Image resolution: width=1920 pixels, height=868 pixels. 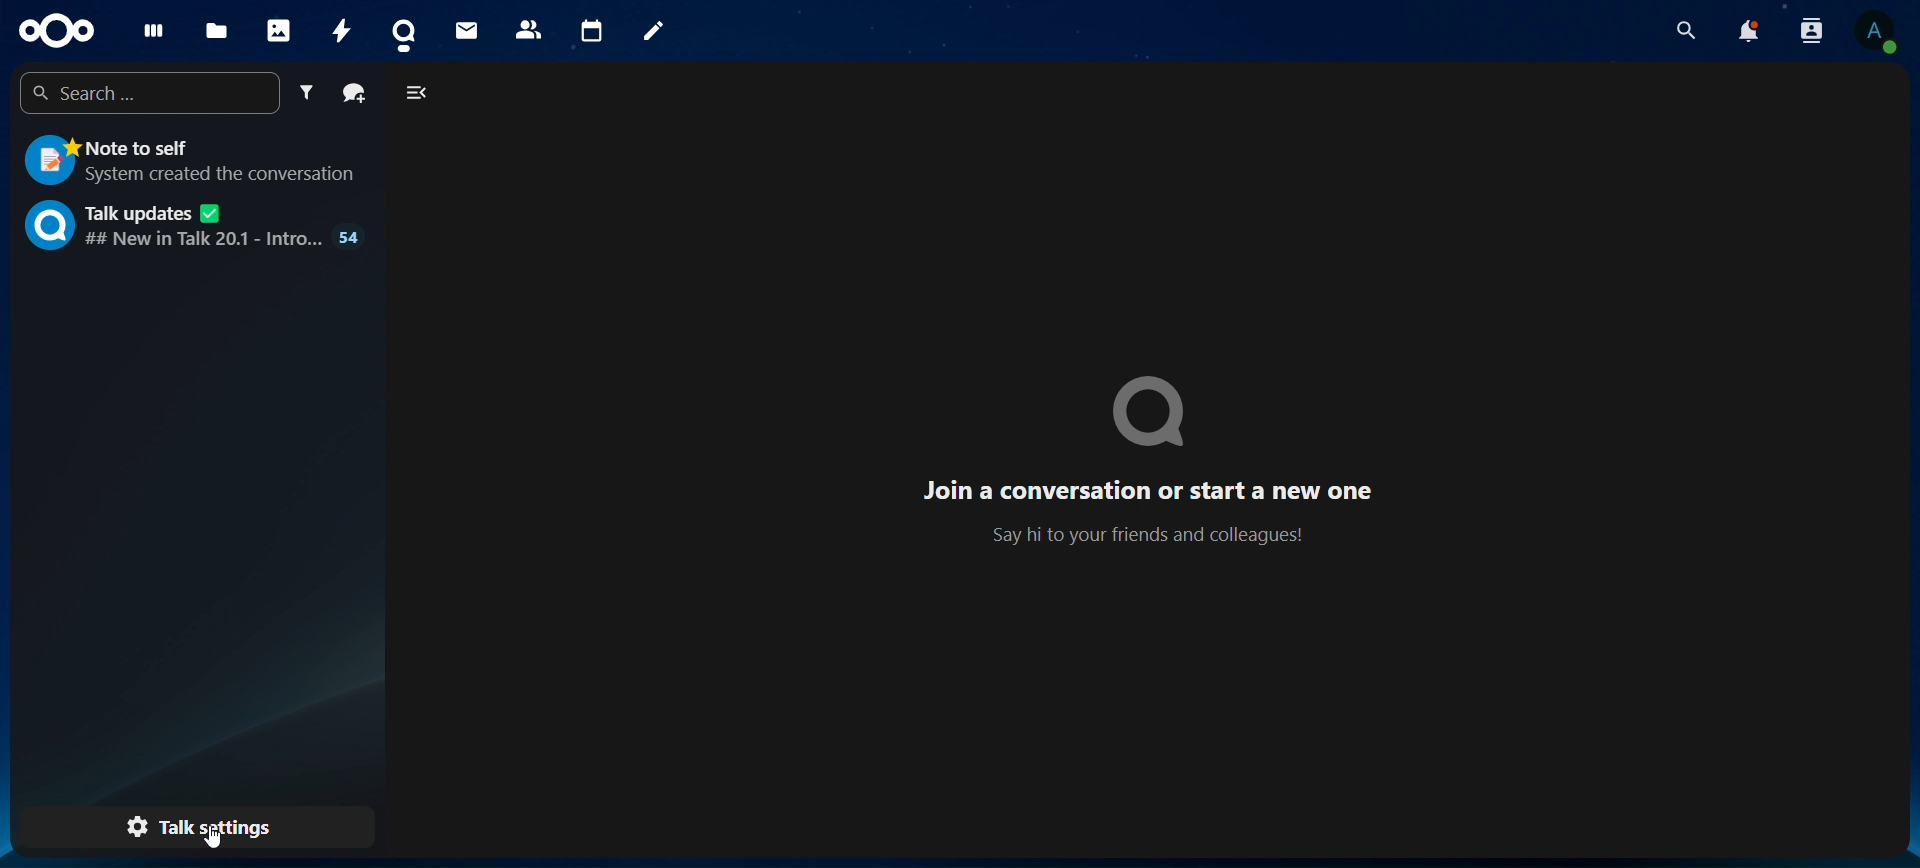 What do you see at coordinates (148, 26) in the screenshot?
I see `dashboard` at bounding box center [148, 26].